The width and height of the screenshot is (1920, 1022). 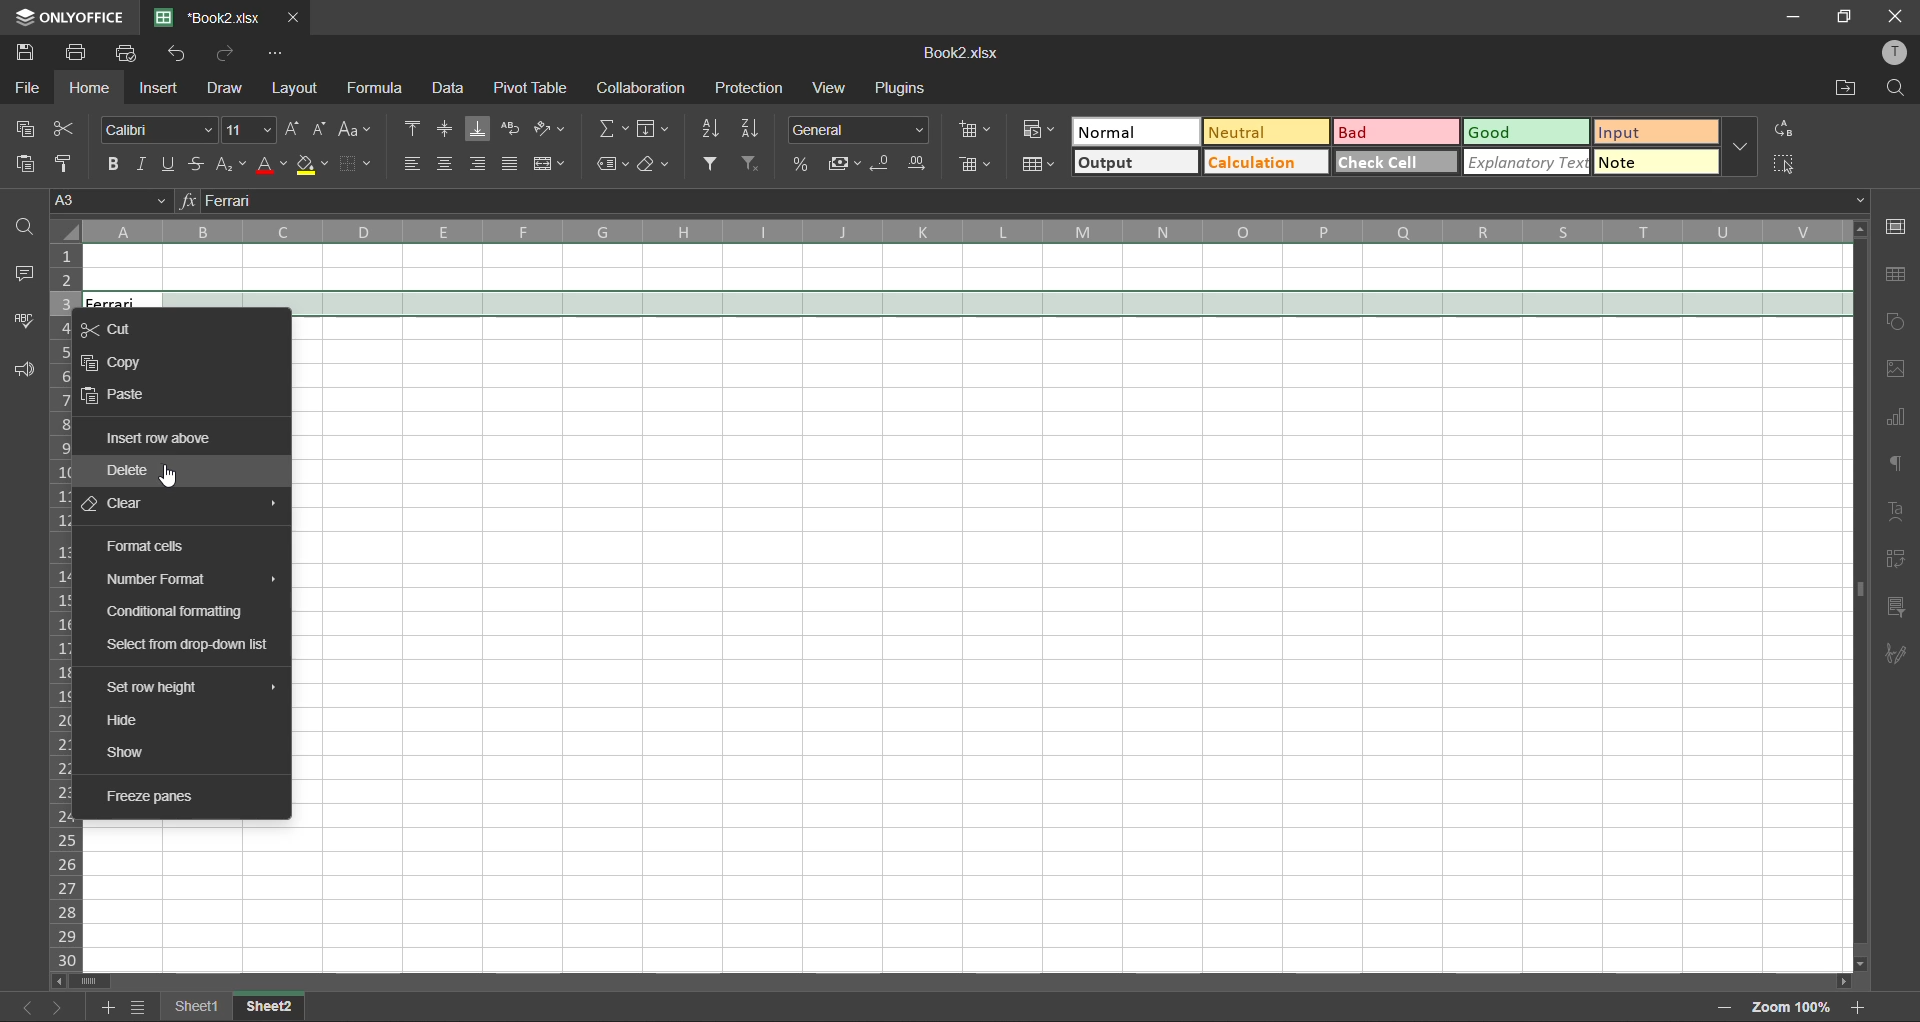 What do you see at coordinates (749, 166) in the screenshot?
I see `clear filter` at bounding box center [749, 166].